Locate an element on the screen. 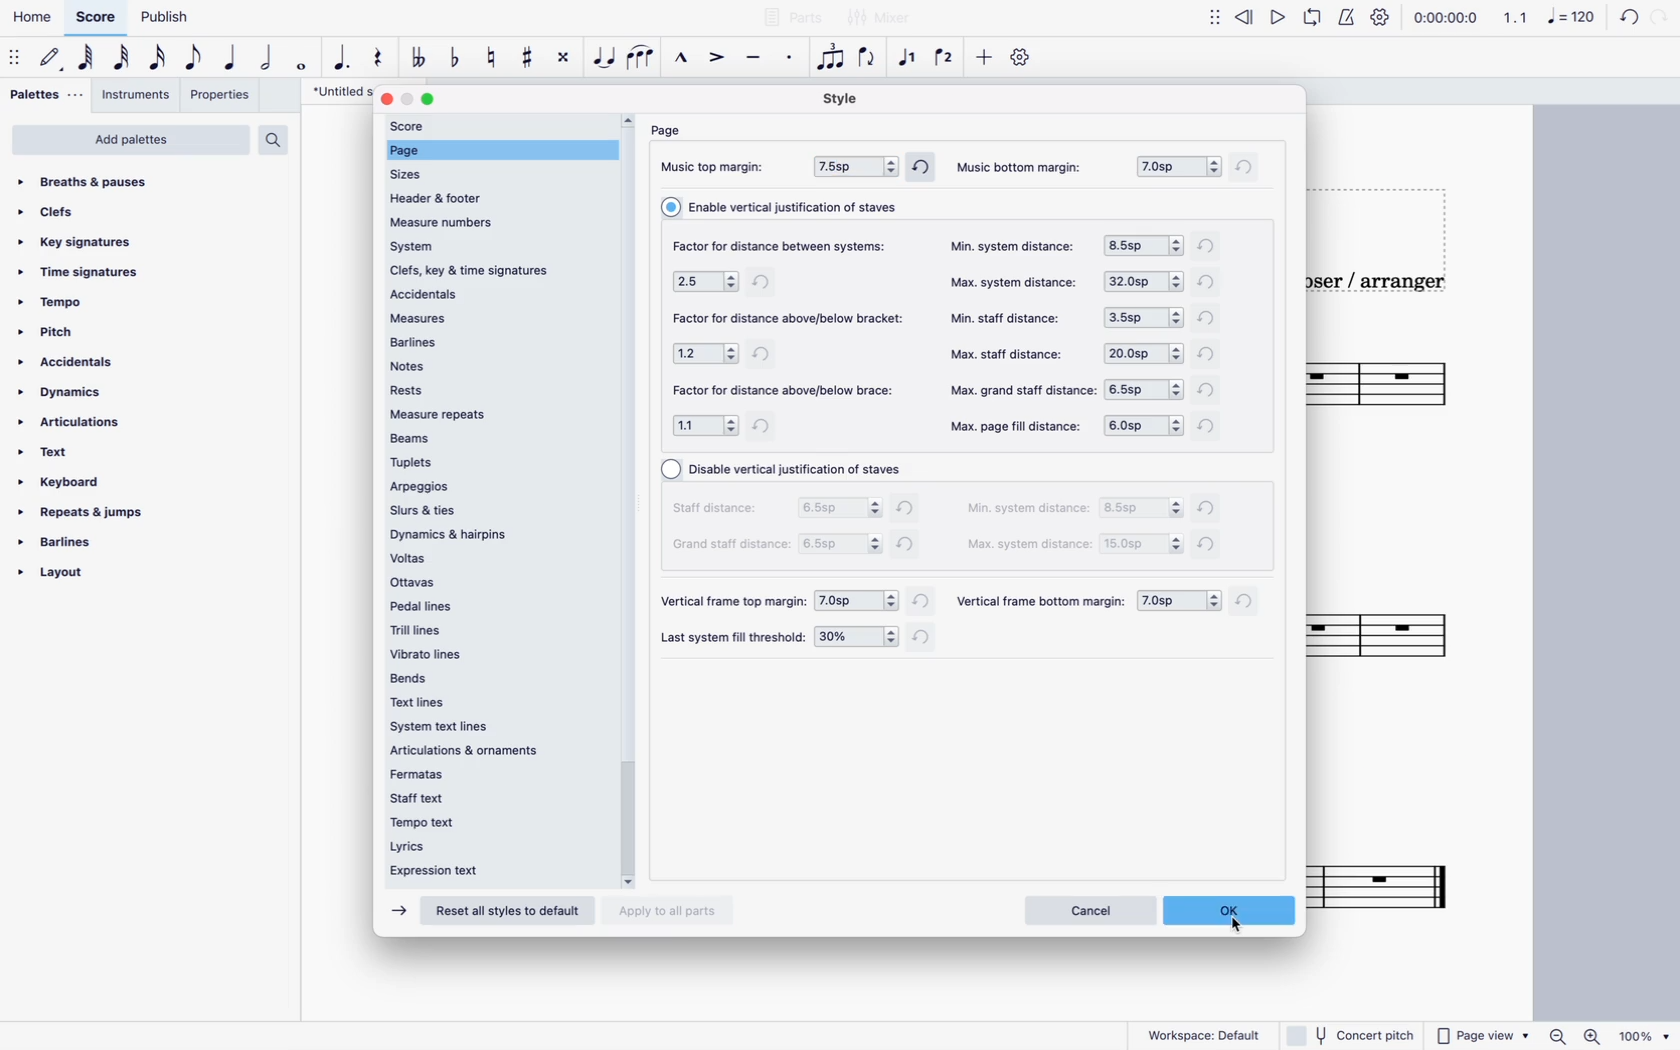 The height and width of the screenshot is (1050, 1680). rewind is located at coordinates (1243, 22).